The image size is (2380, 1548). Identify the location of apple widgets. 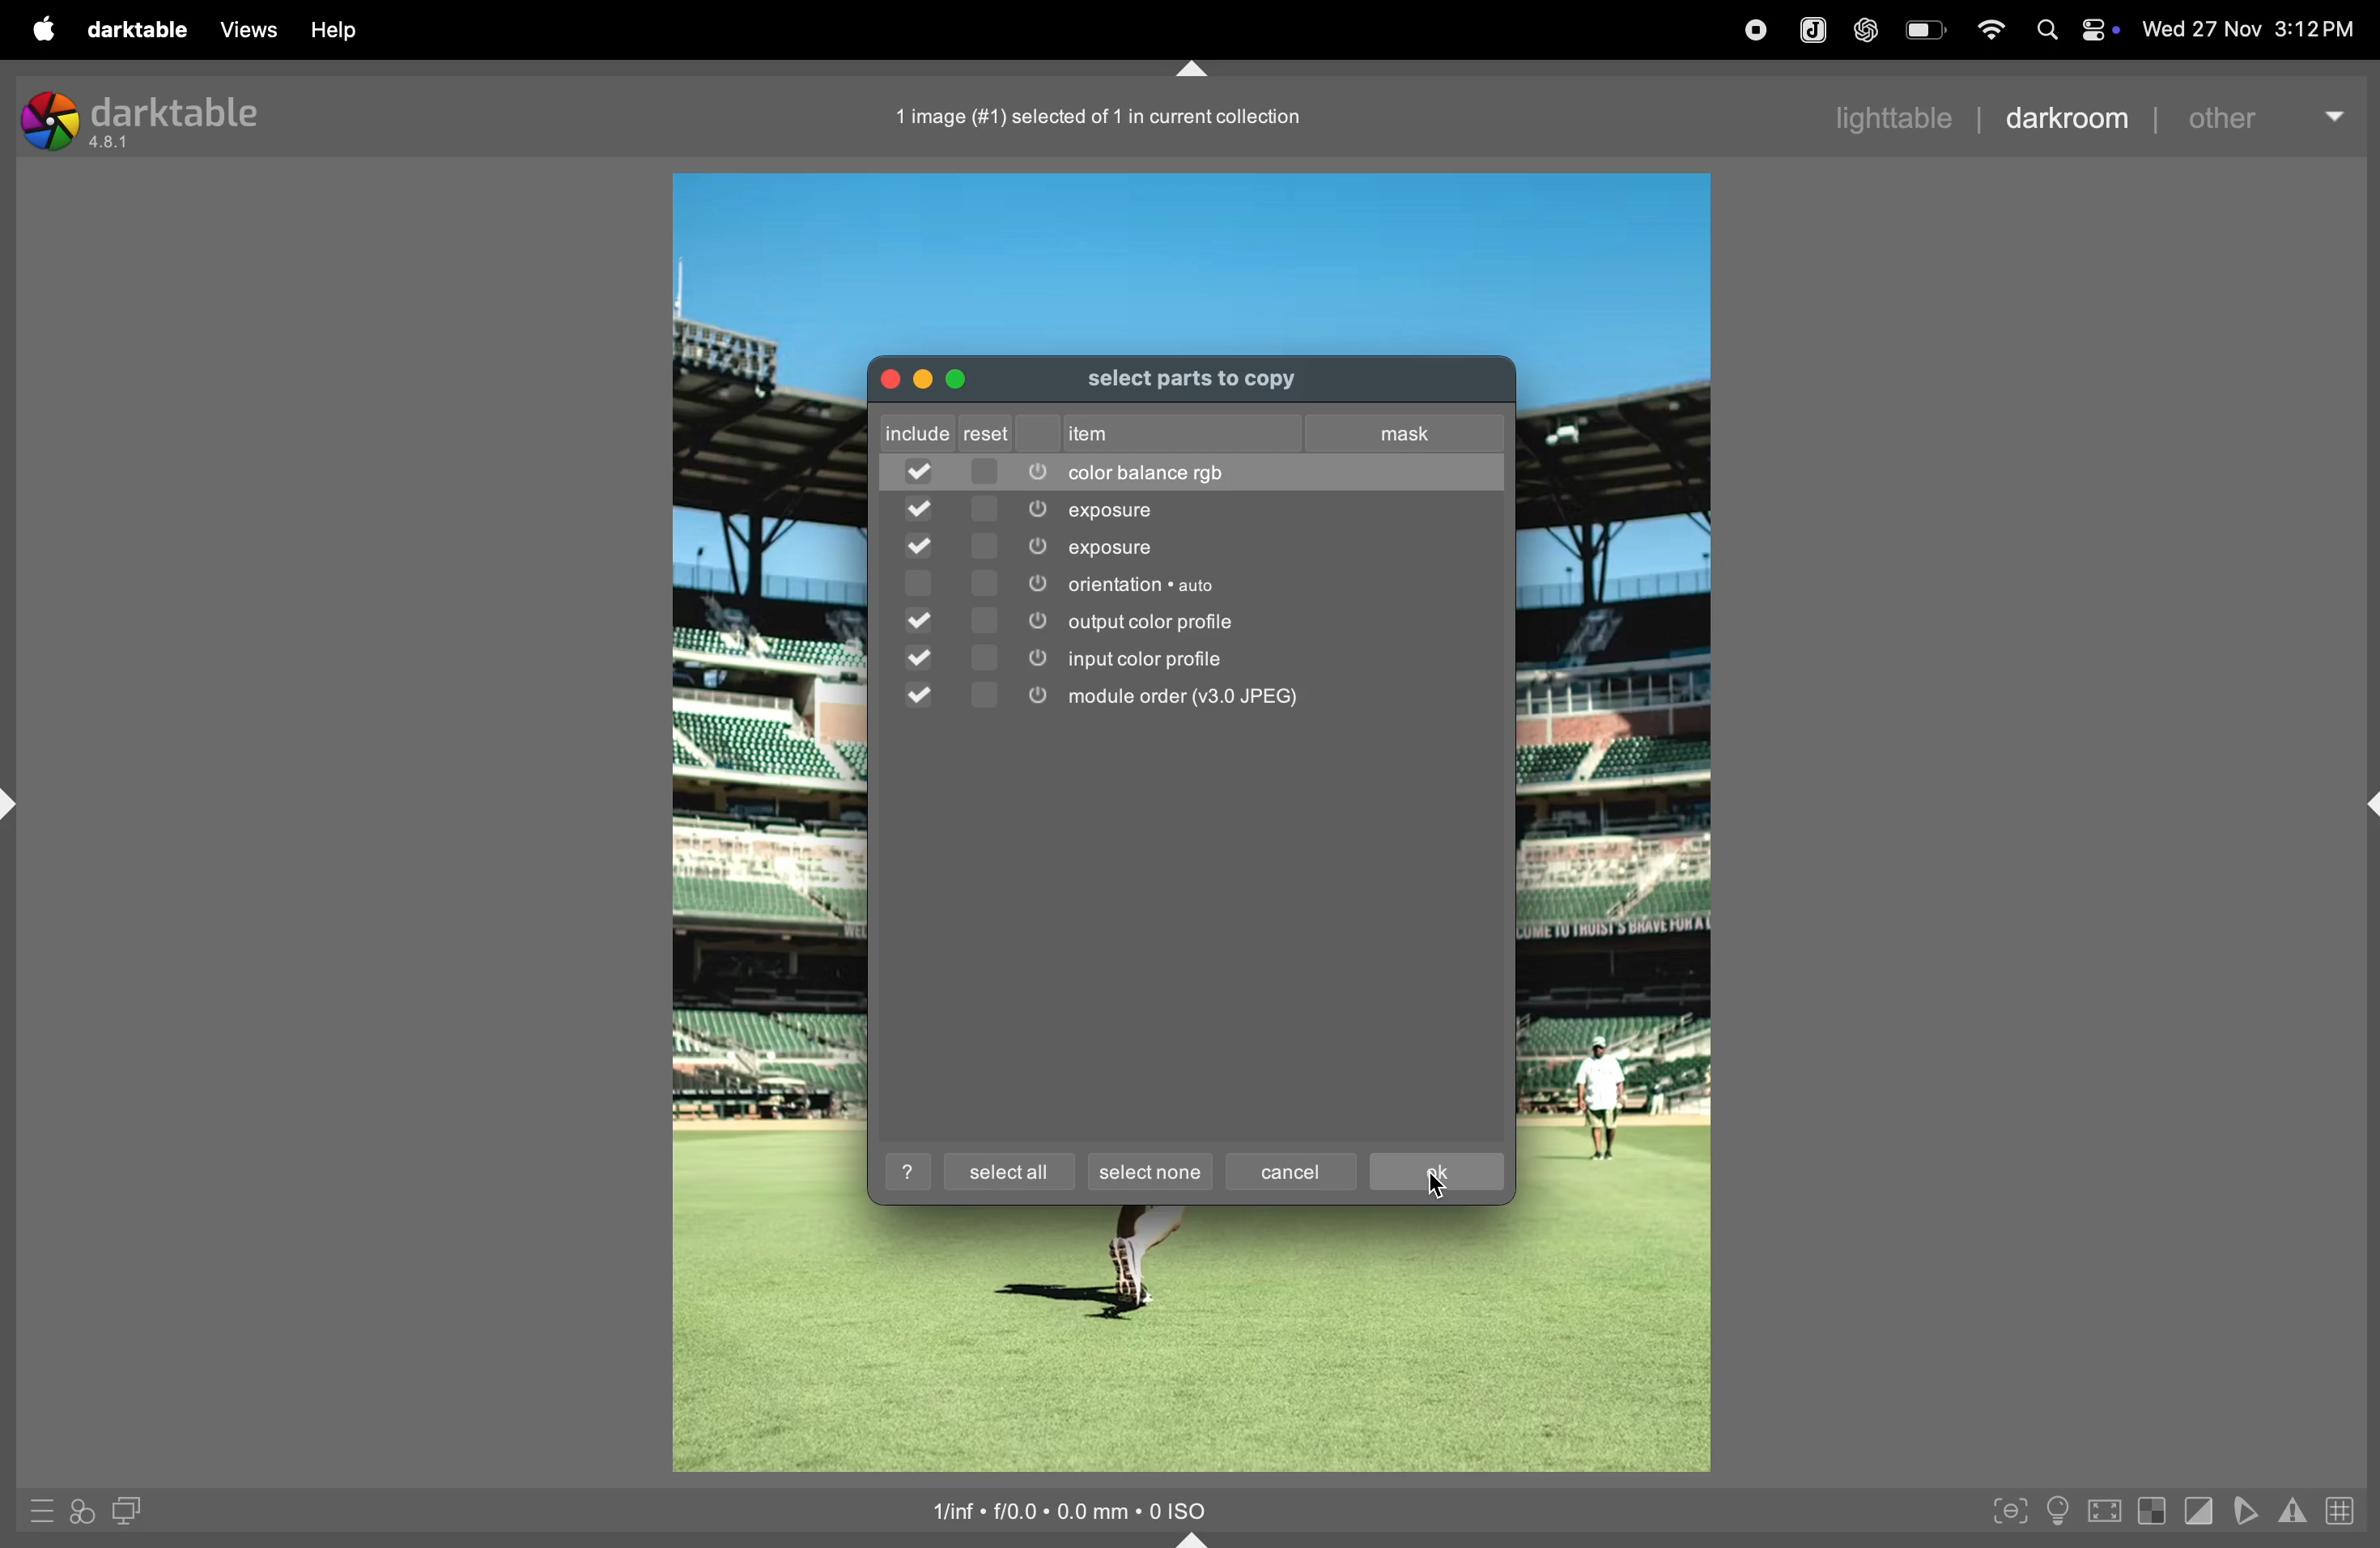
(2074, 28).